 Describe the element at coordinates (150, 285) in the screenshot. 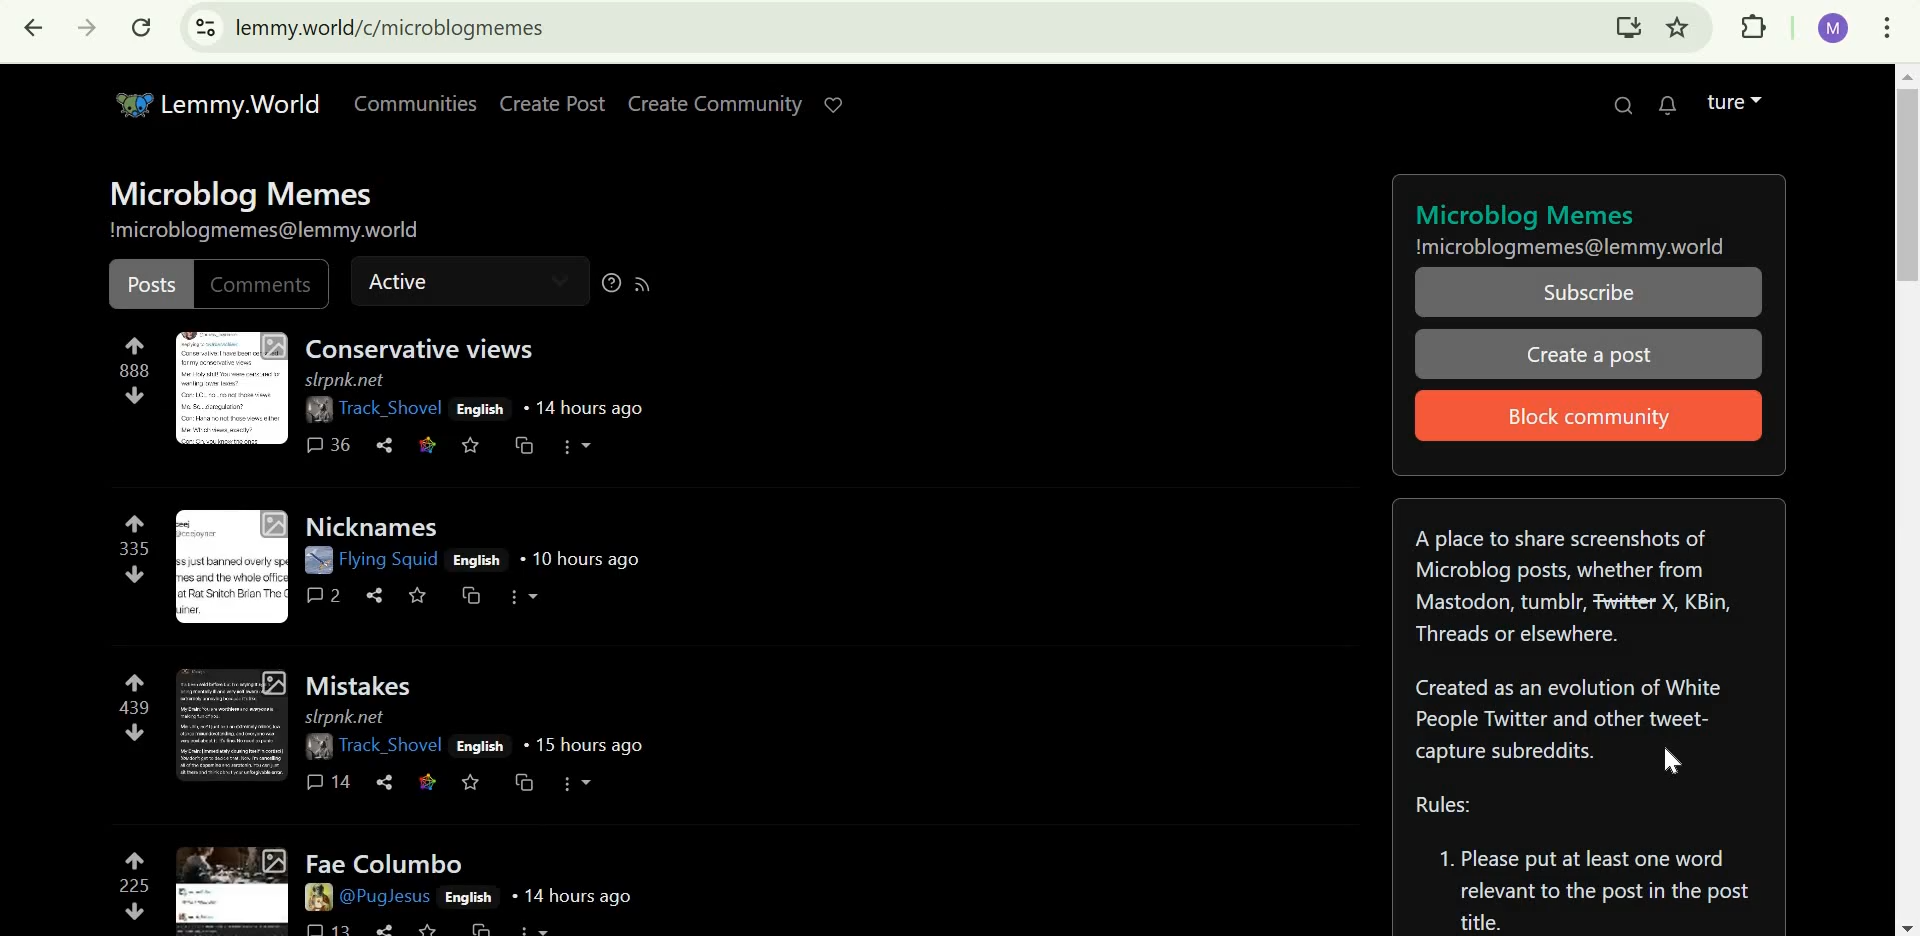

I see `Posts` at that location.